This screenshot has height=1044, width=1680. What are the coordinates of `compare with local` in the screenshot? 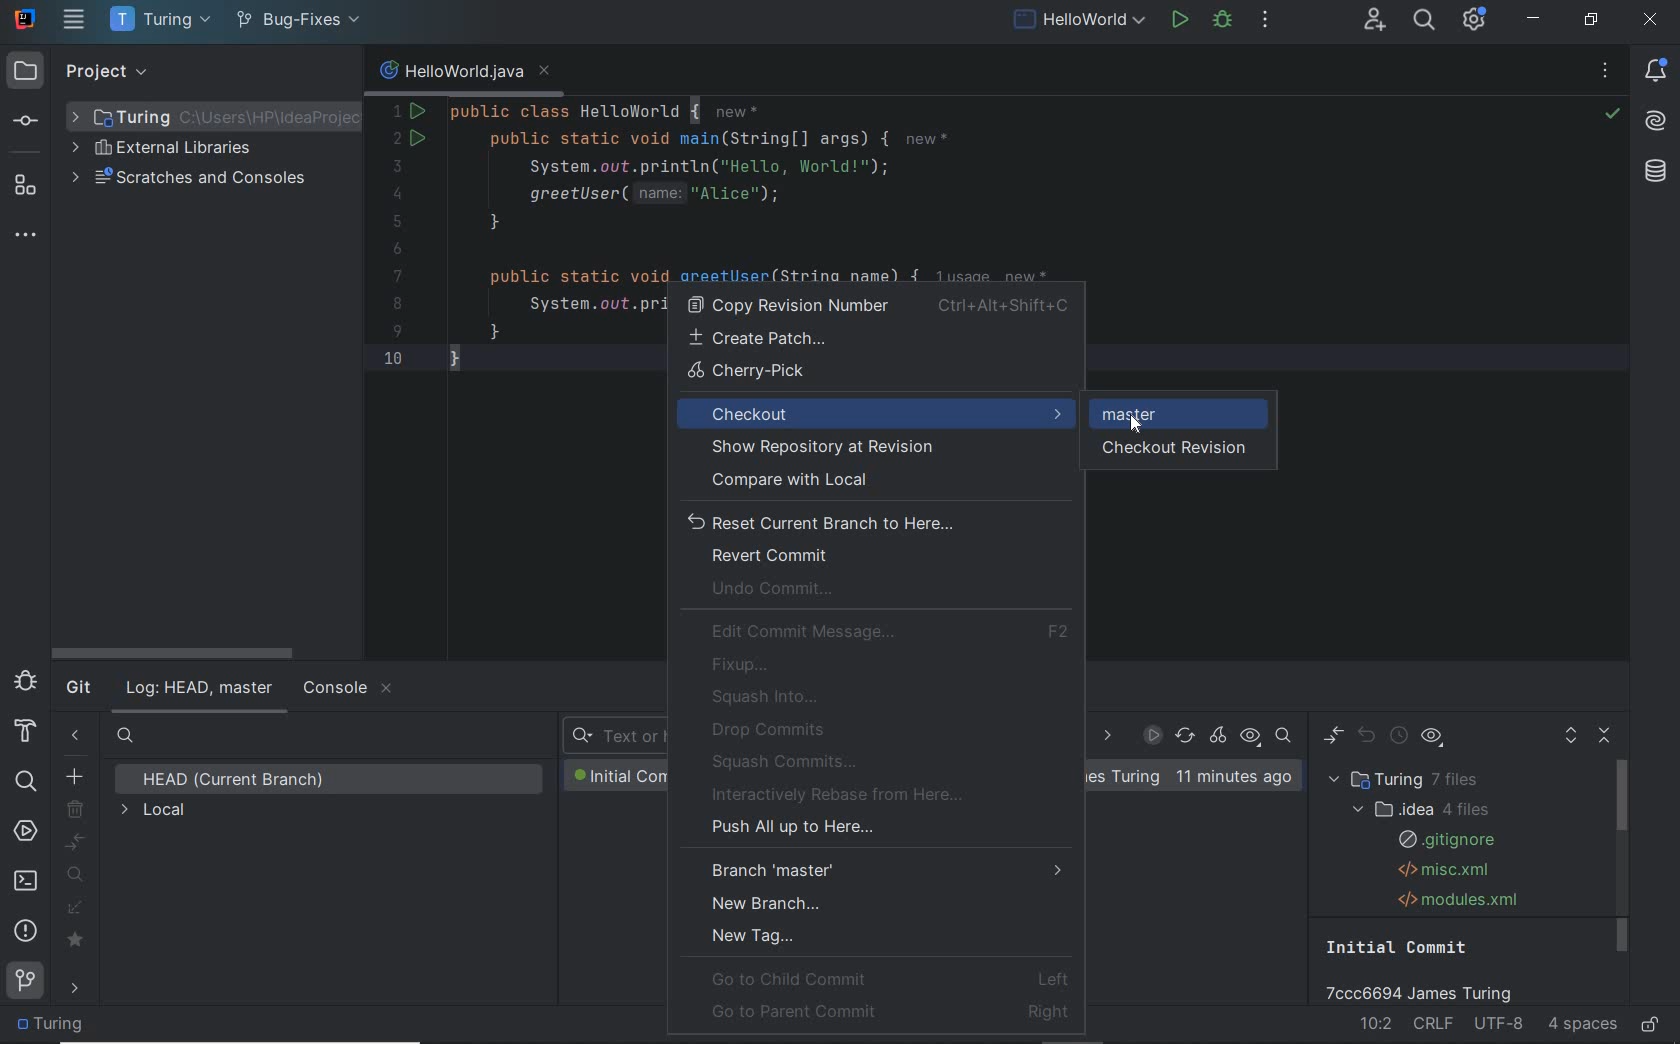 It's located at (874, 480).